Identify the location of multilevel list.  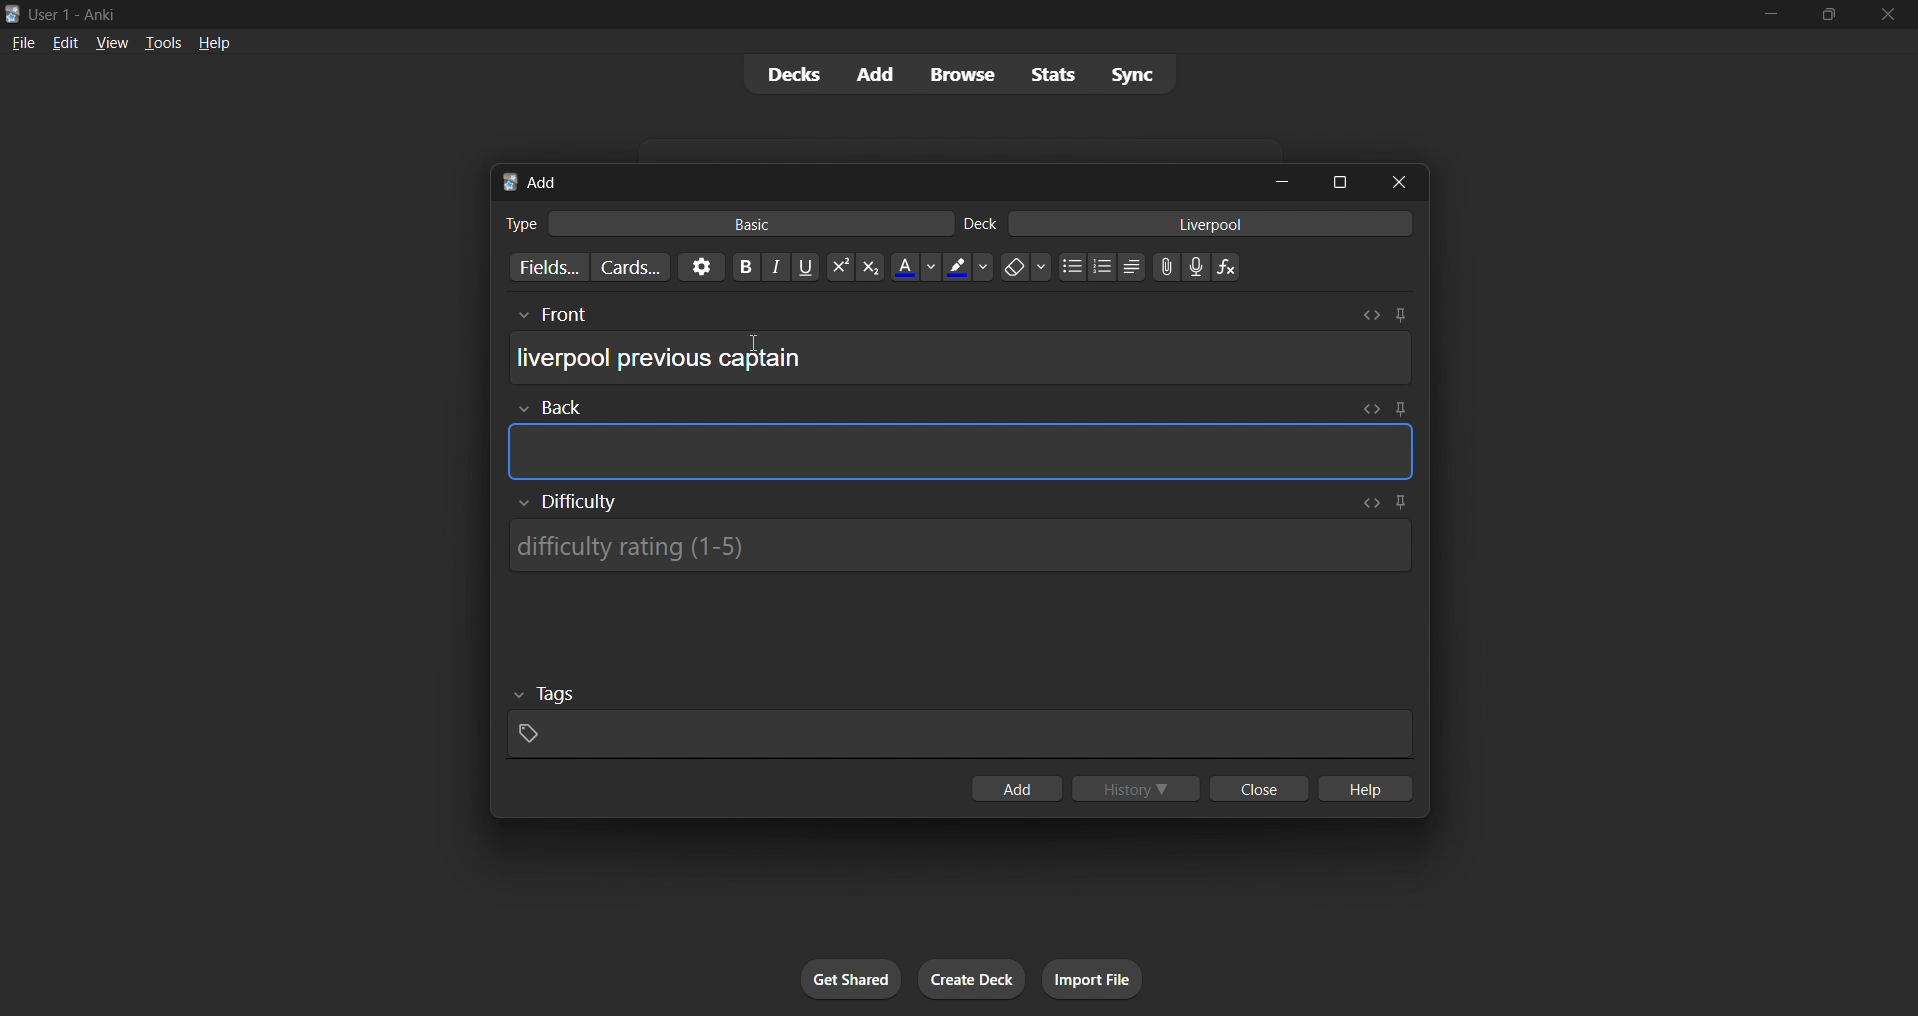
(1133, 269).